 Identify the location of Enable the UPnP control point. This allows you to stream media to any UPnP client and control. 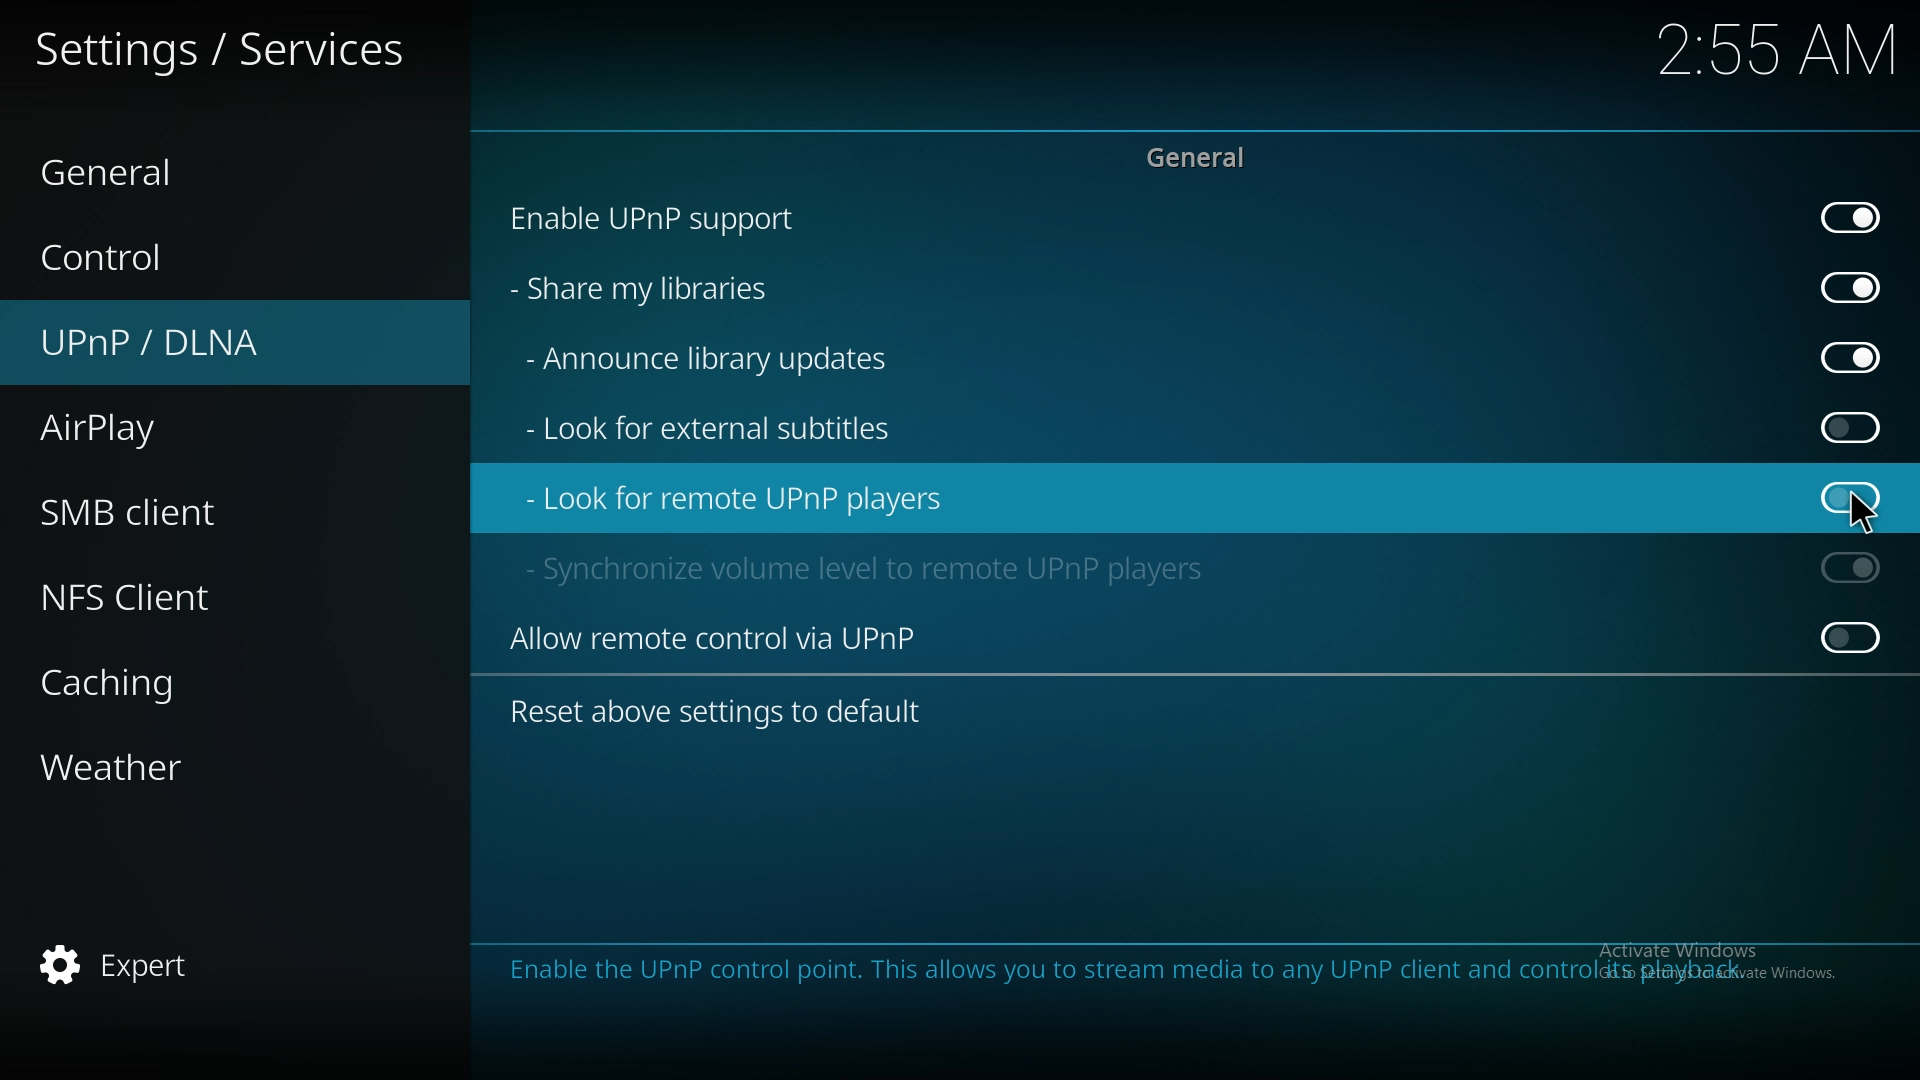
(1022, 981).